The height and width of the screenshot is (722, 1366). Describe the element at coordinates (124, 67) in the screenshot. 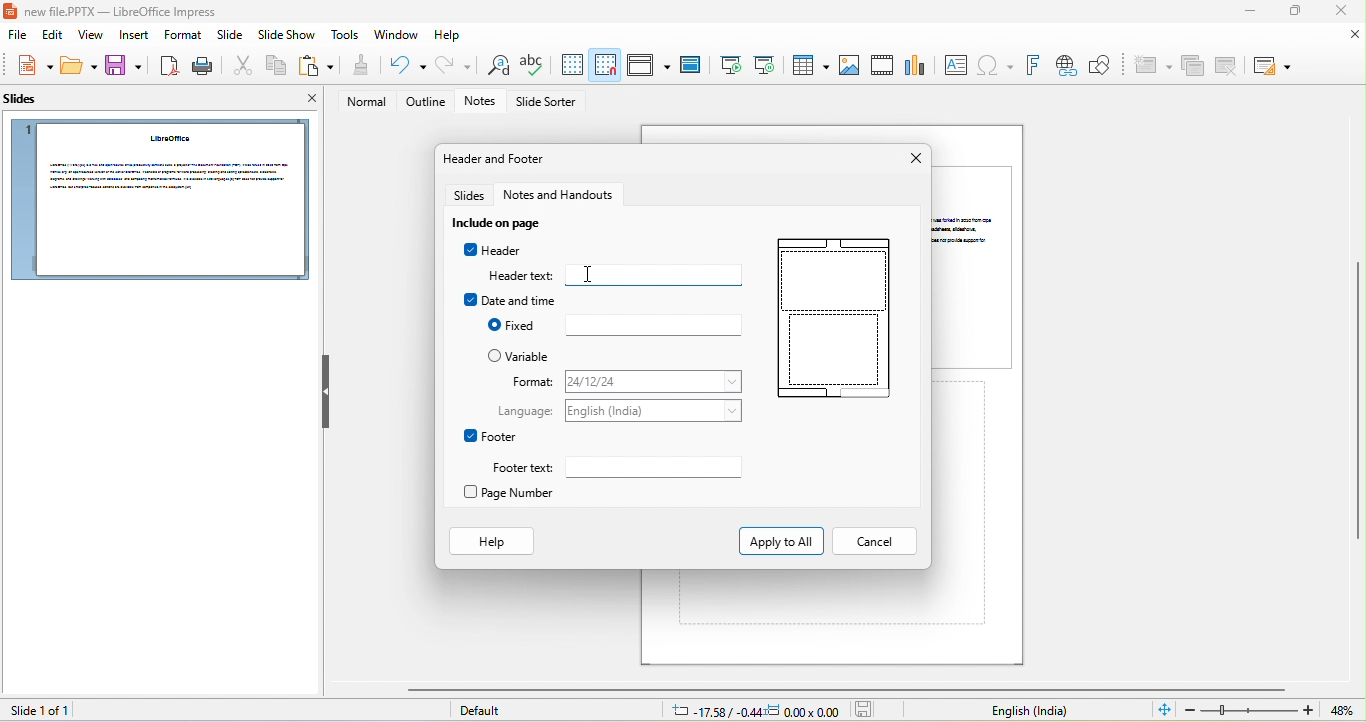

I see `save` at that location.